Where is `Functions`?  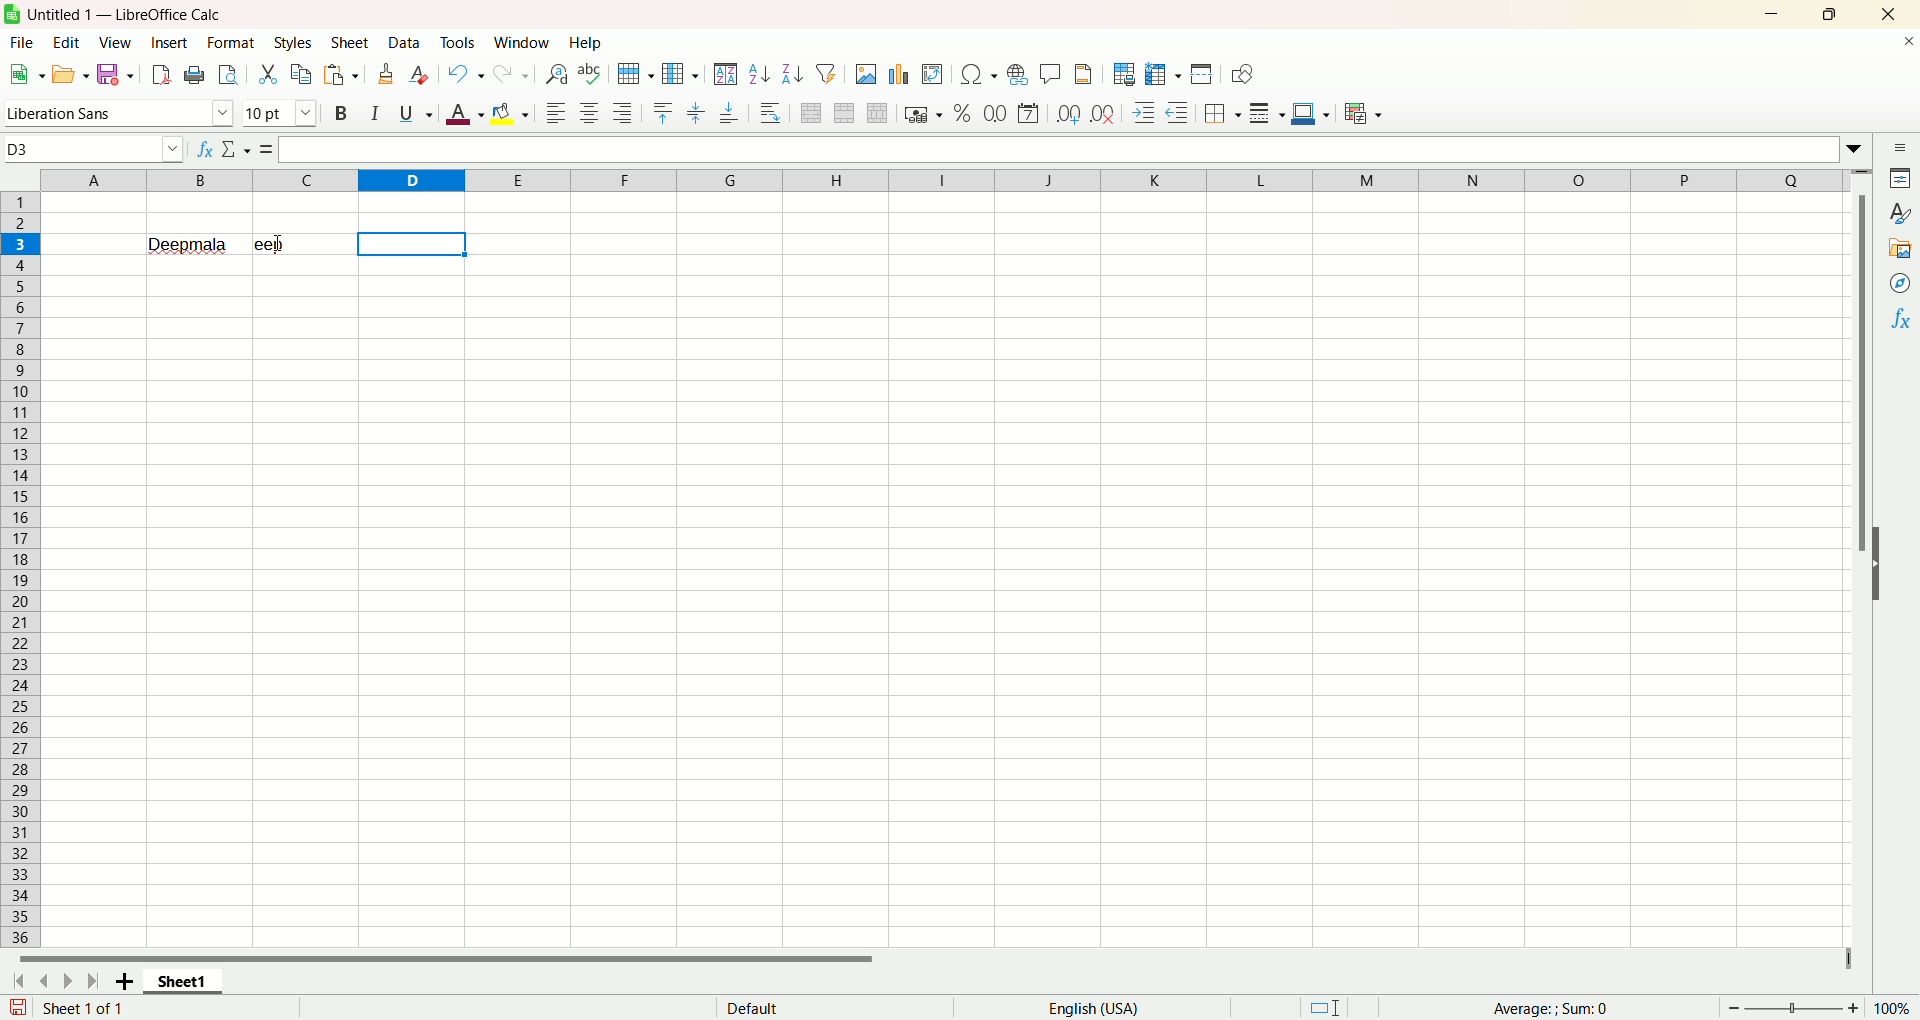 Functions is located at coordinates (1898, 318).